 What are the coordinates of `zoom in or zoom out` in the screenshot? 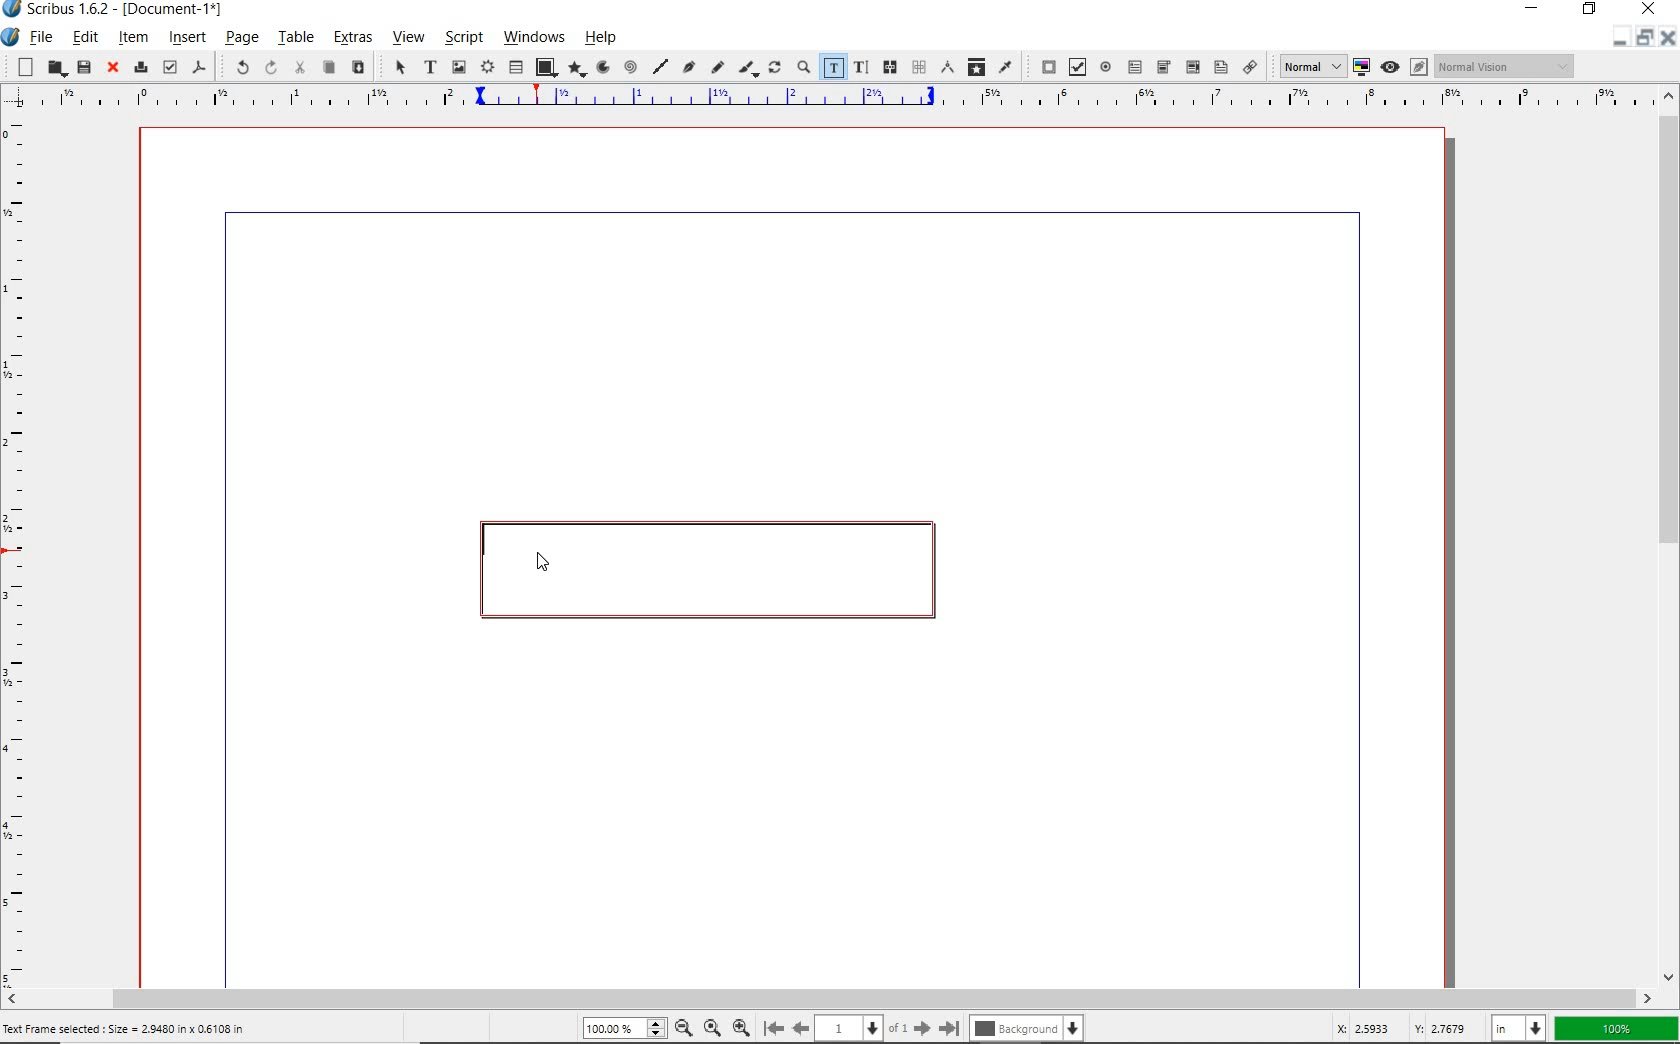 It's located at (803, 69).